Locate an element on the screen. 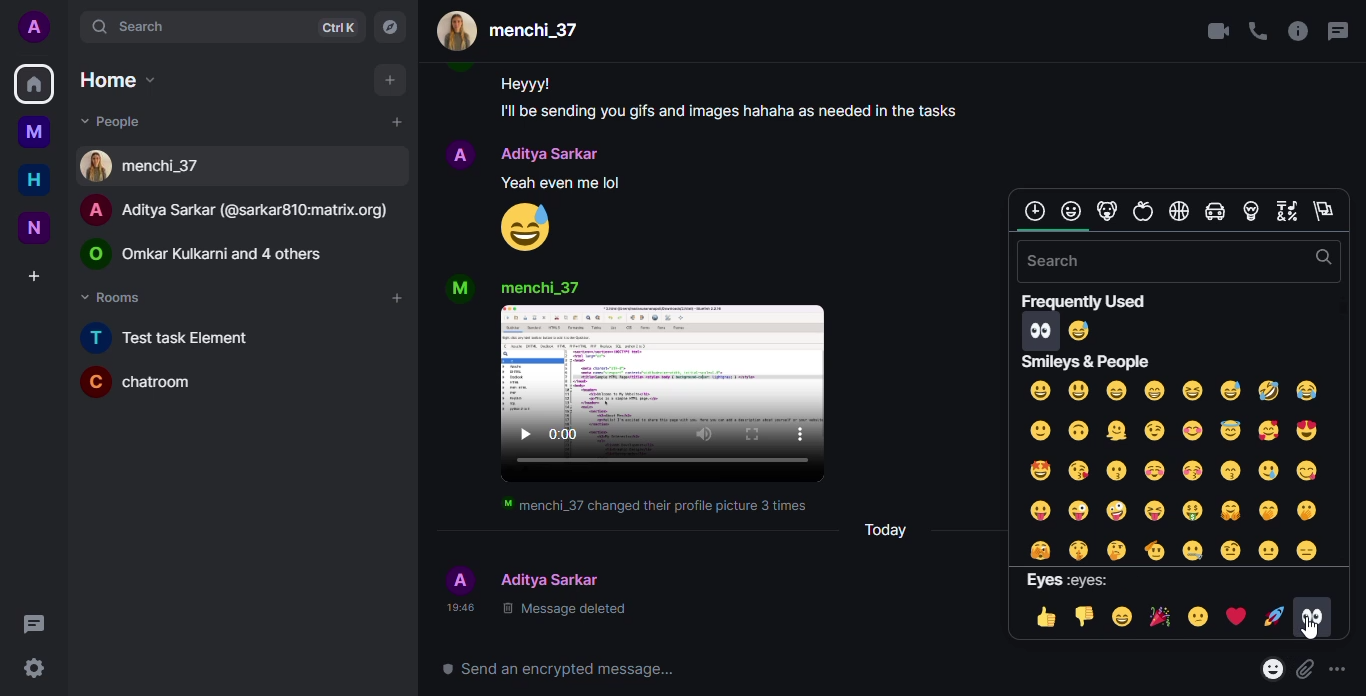 The width and height of the screenshot is (1366, 696). people is located at coordinates (553, 578).